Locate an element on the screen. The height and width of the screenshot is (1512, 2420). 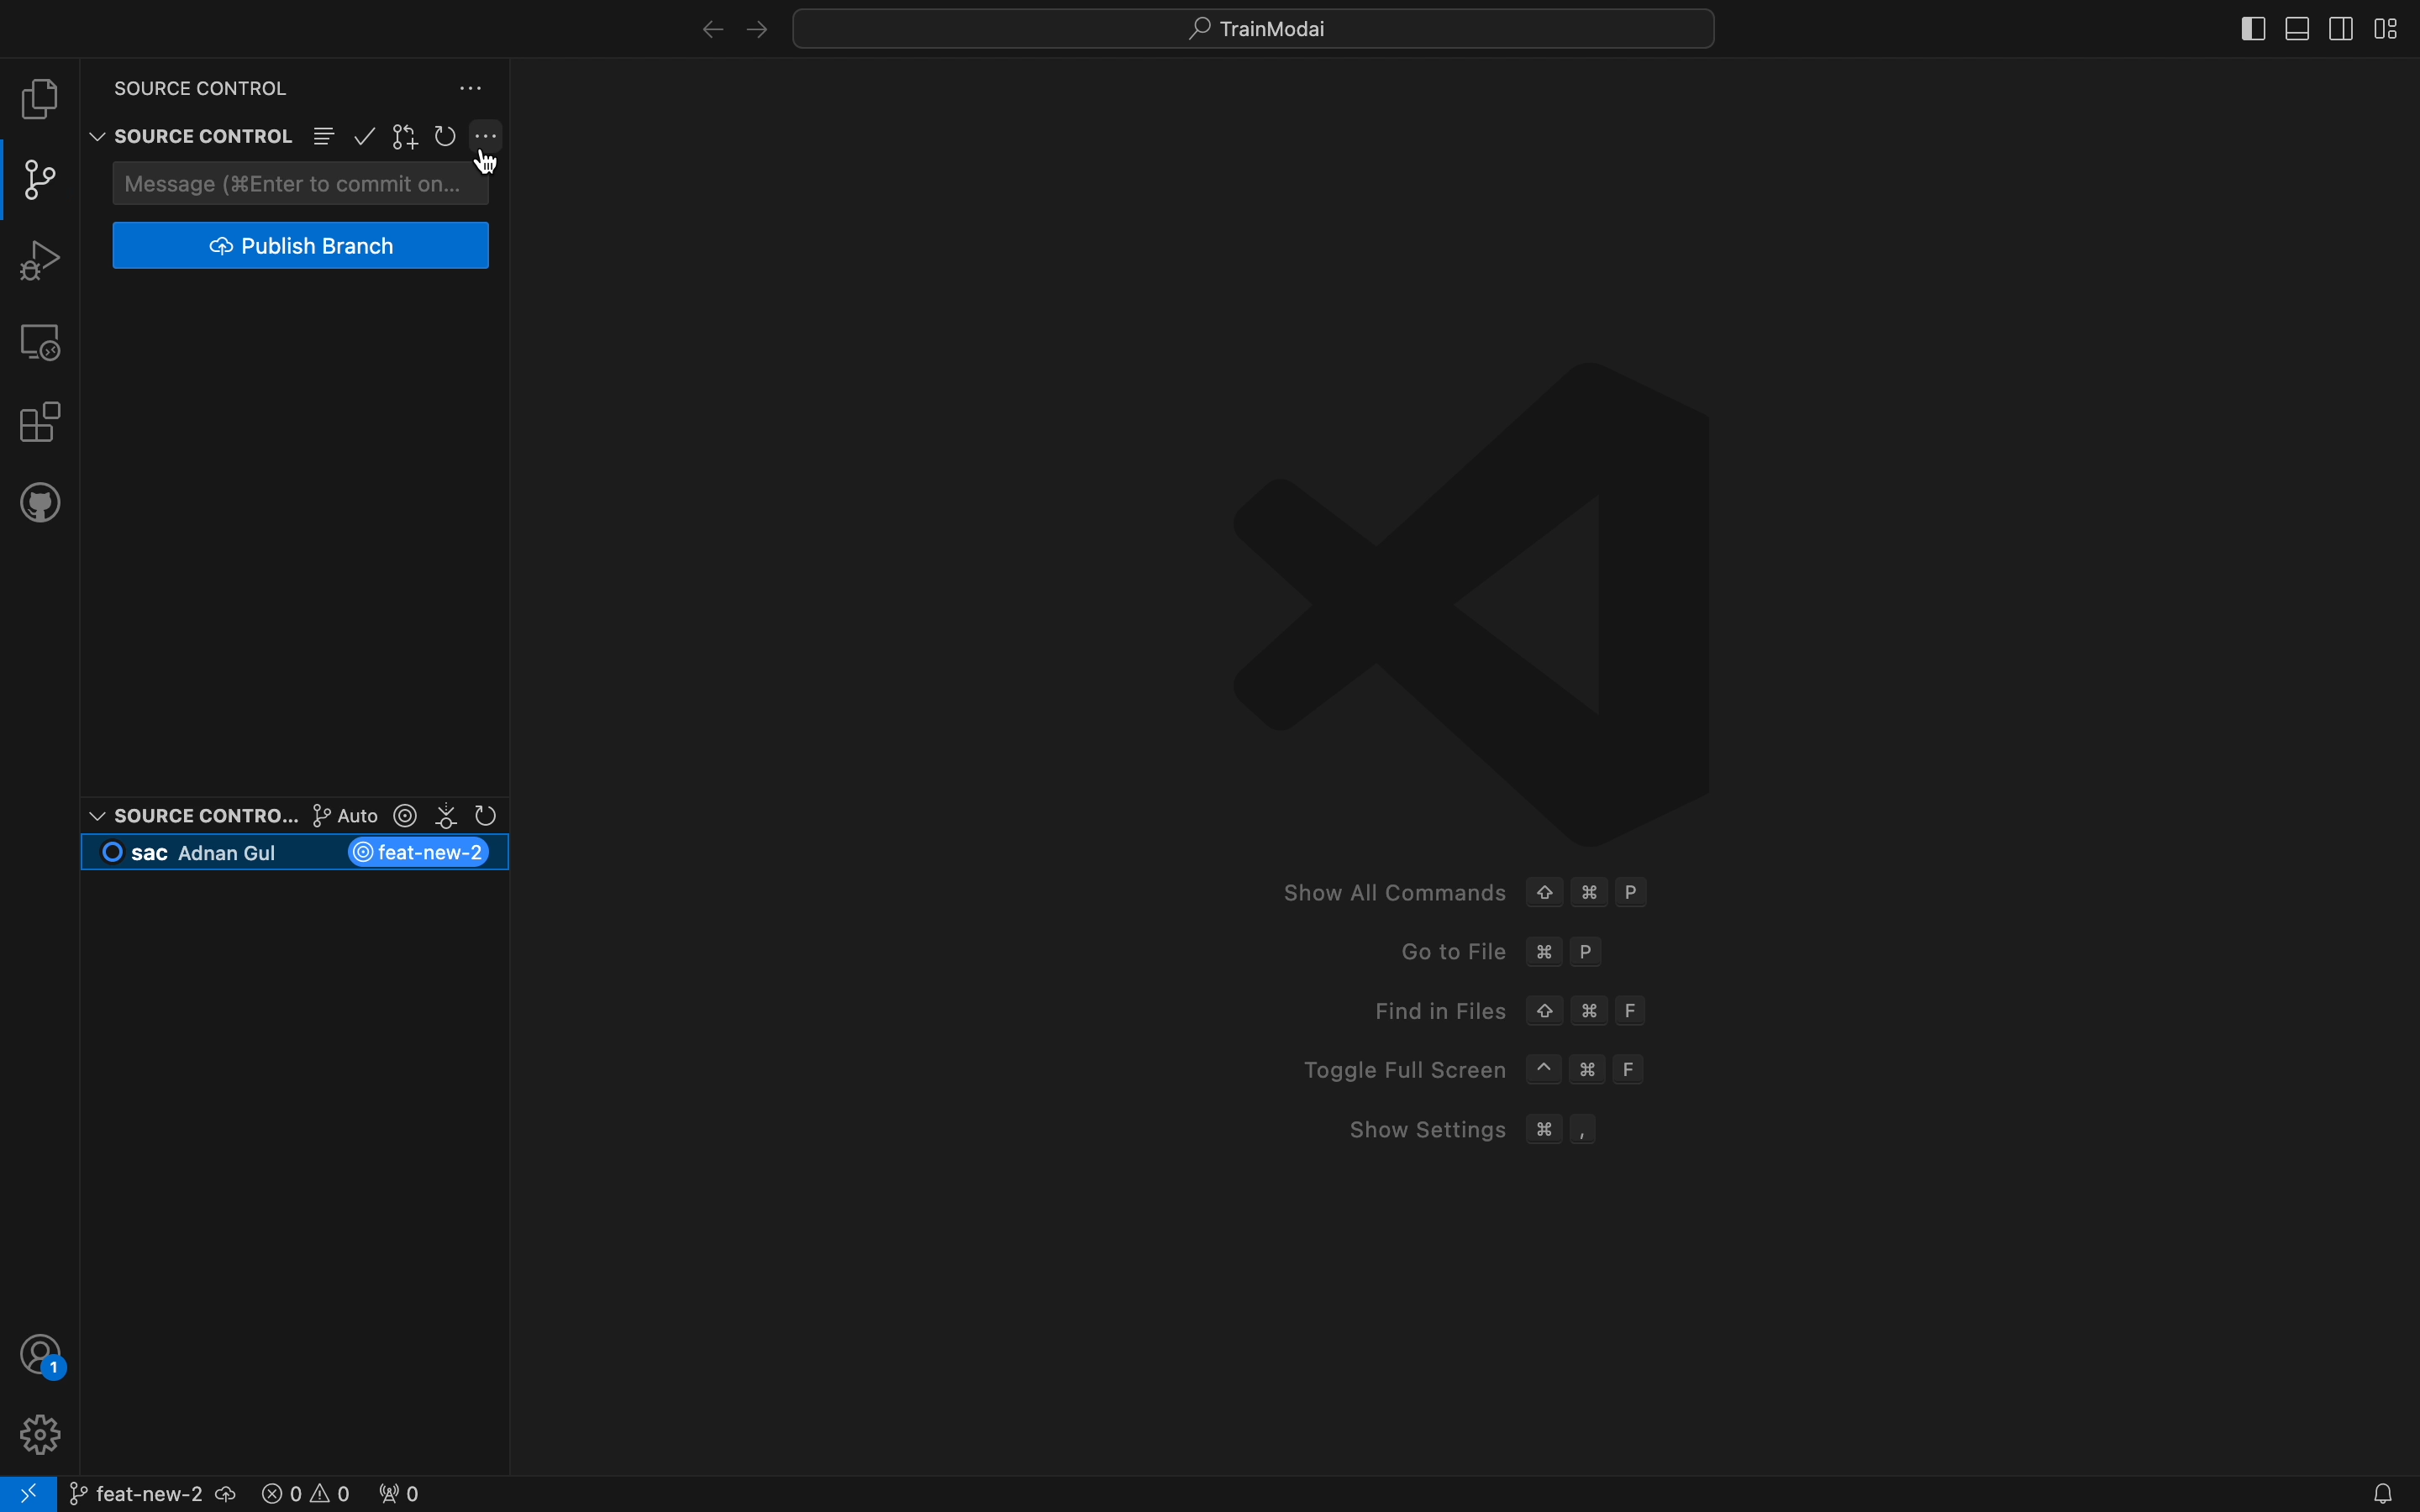
git settings is located at coordinates (490, 136).